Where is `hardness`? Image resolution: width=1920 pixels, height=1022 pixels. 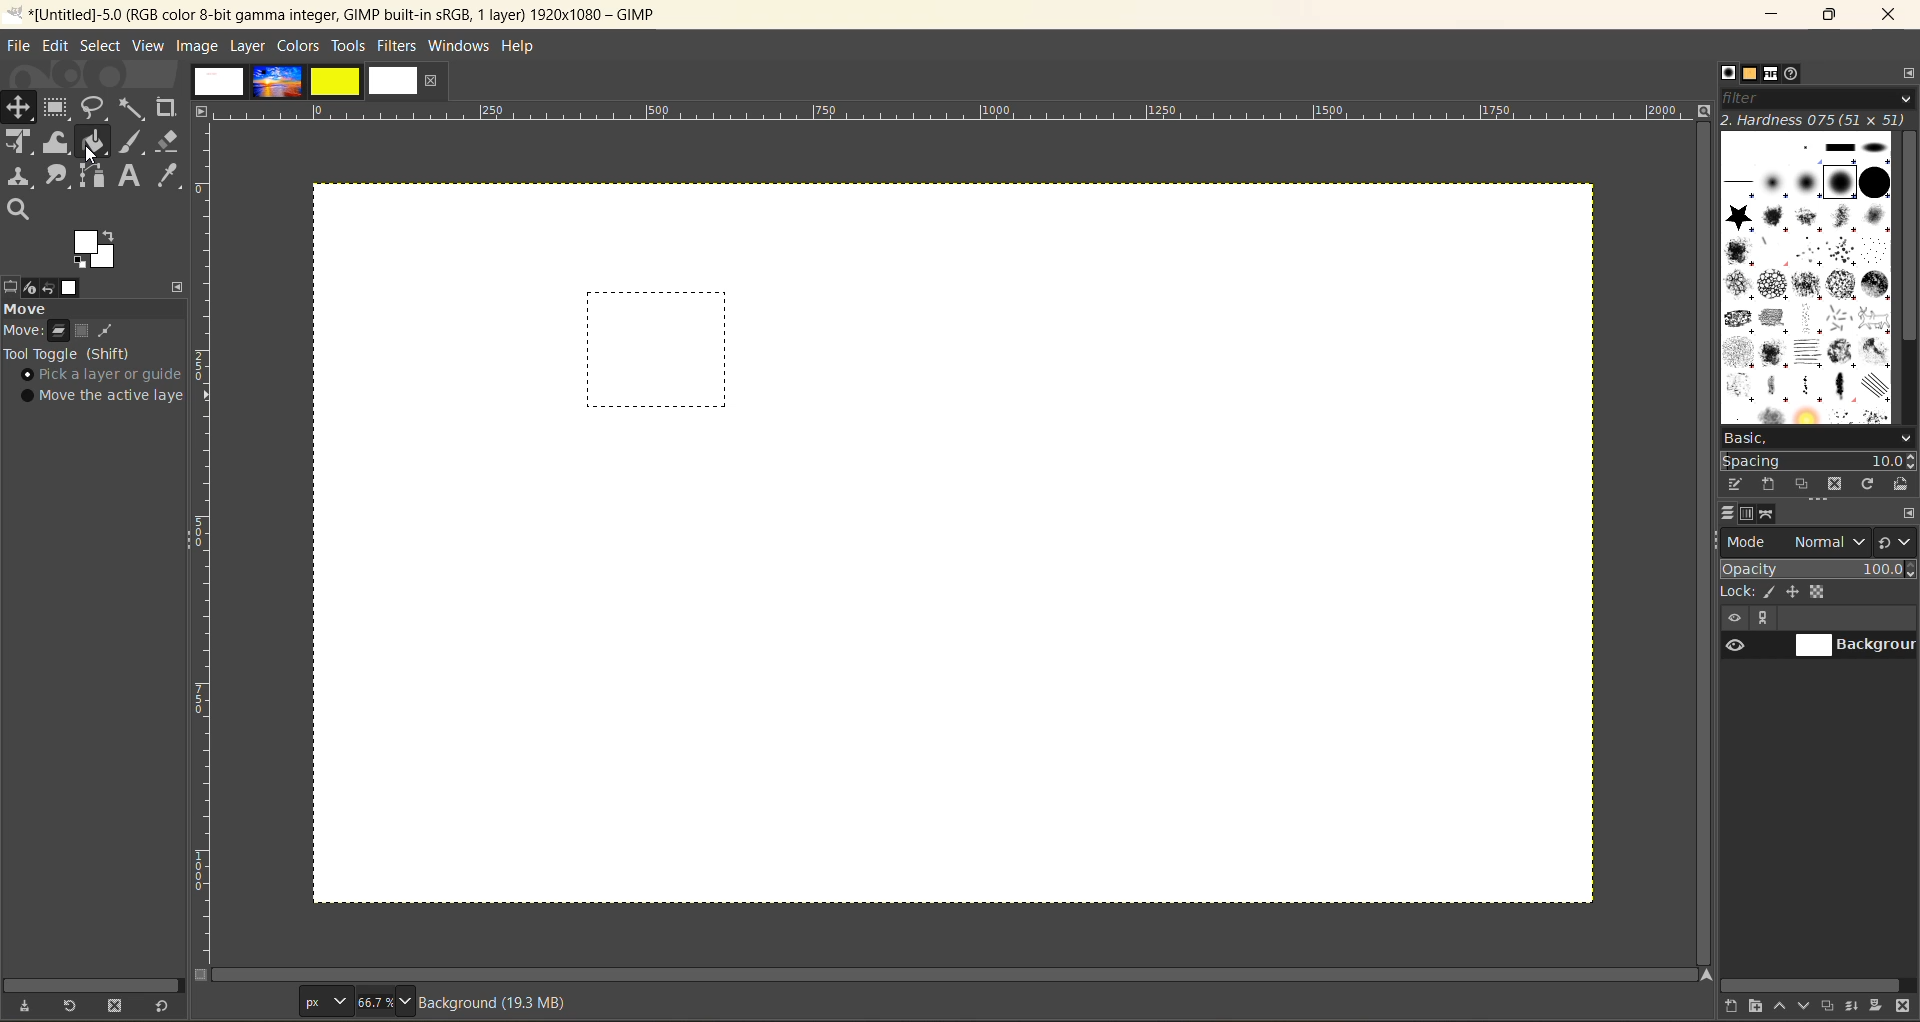 hardness is located at coordinates (1811, 118).